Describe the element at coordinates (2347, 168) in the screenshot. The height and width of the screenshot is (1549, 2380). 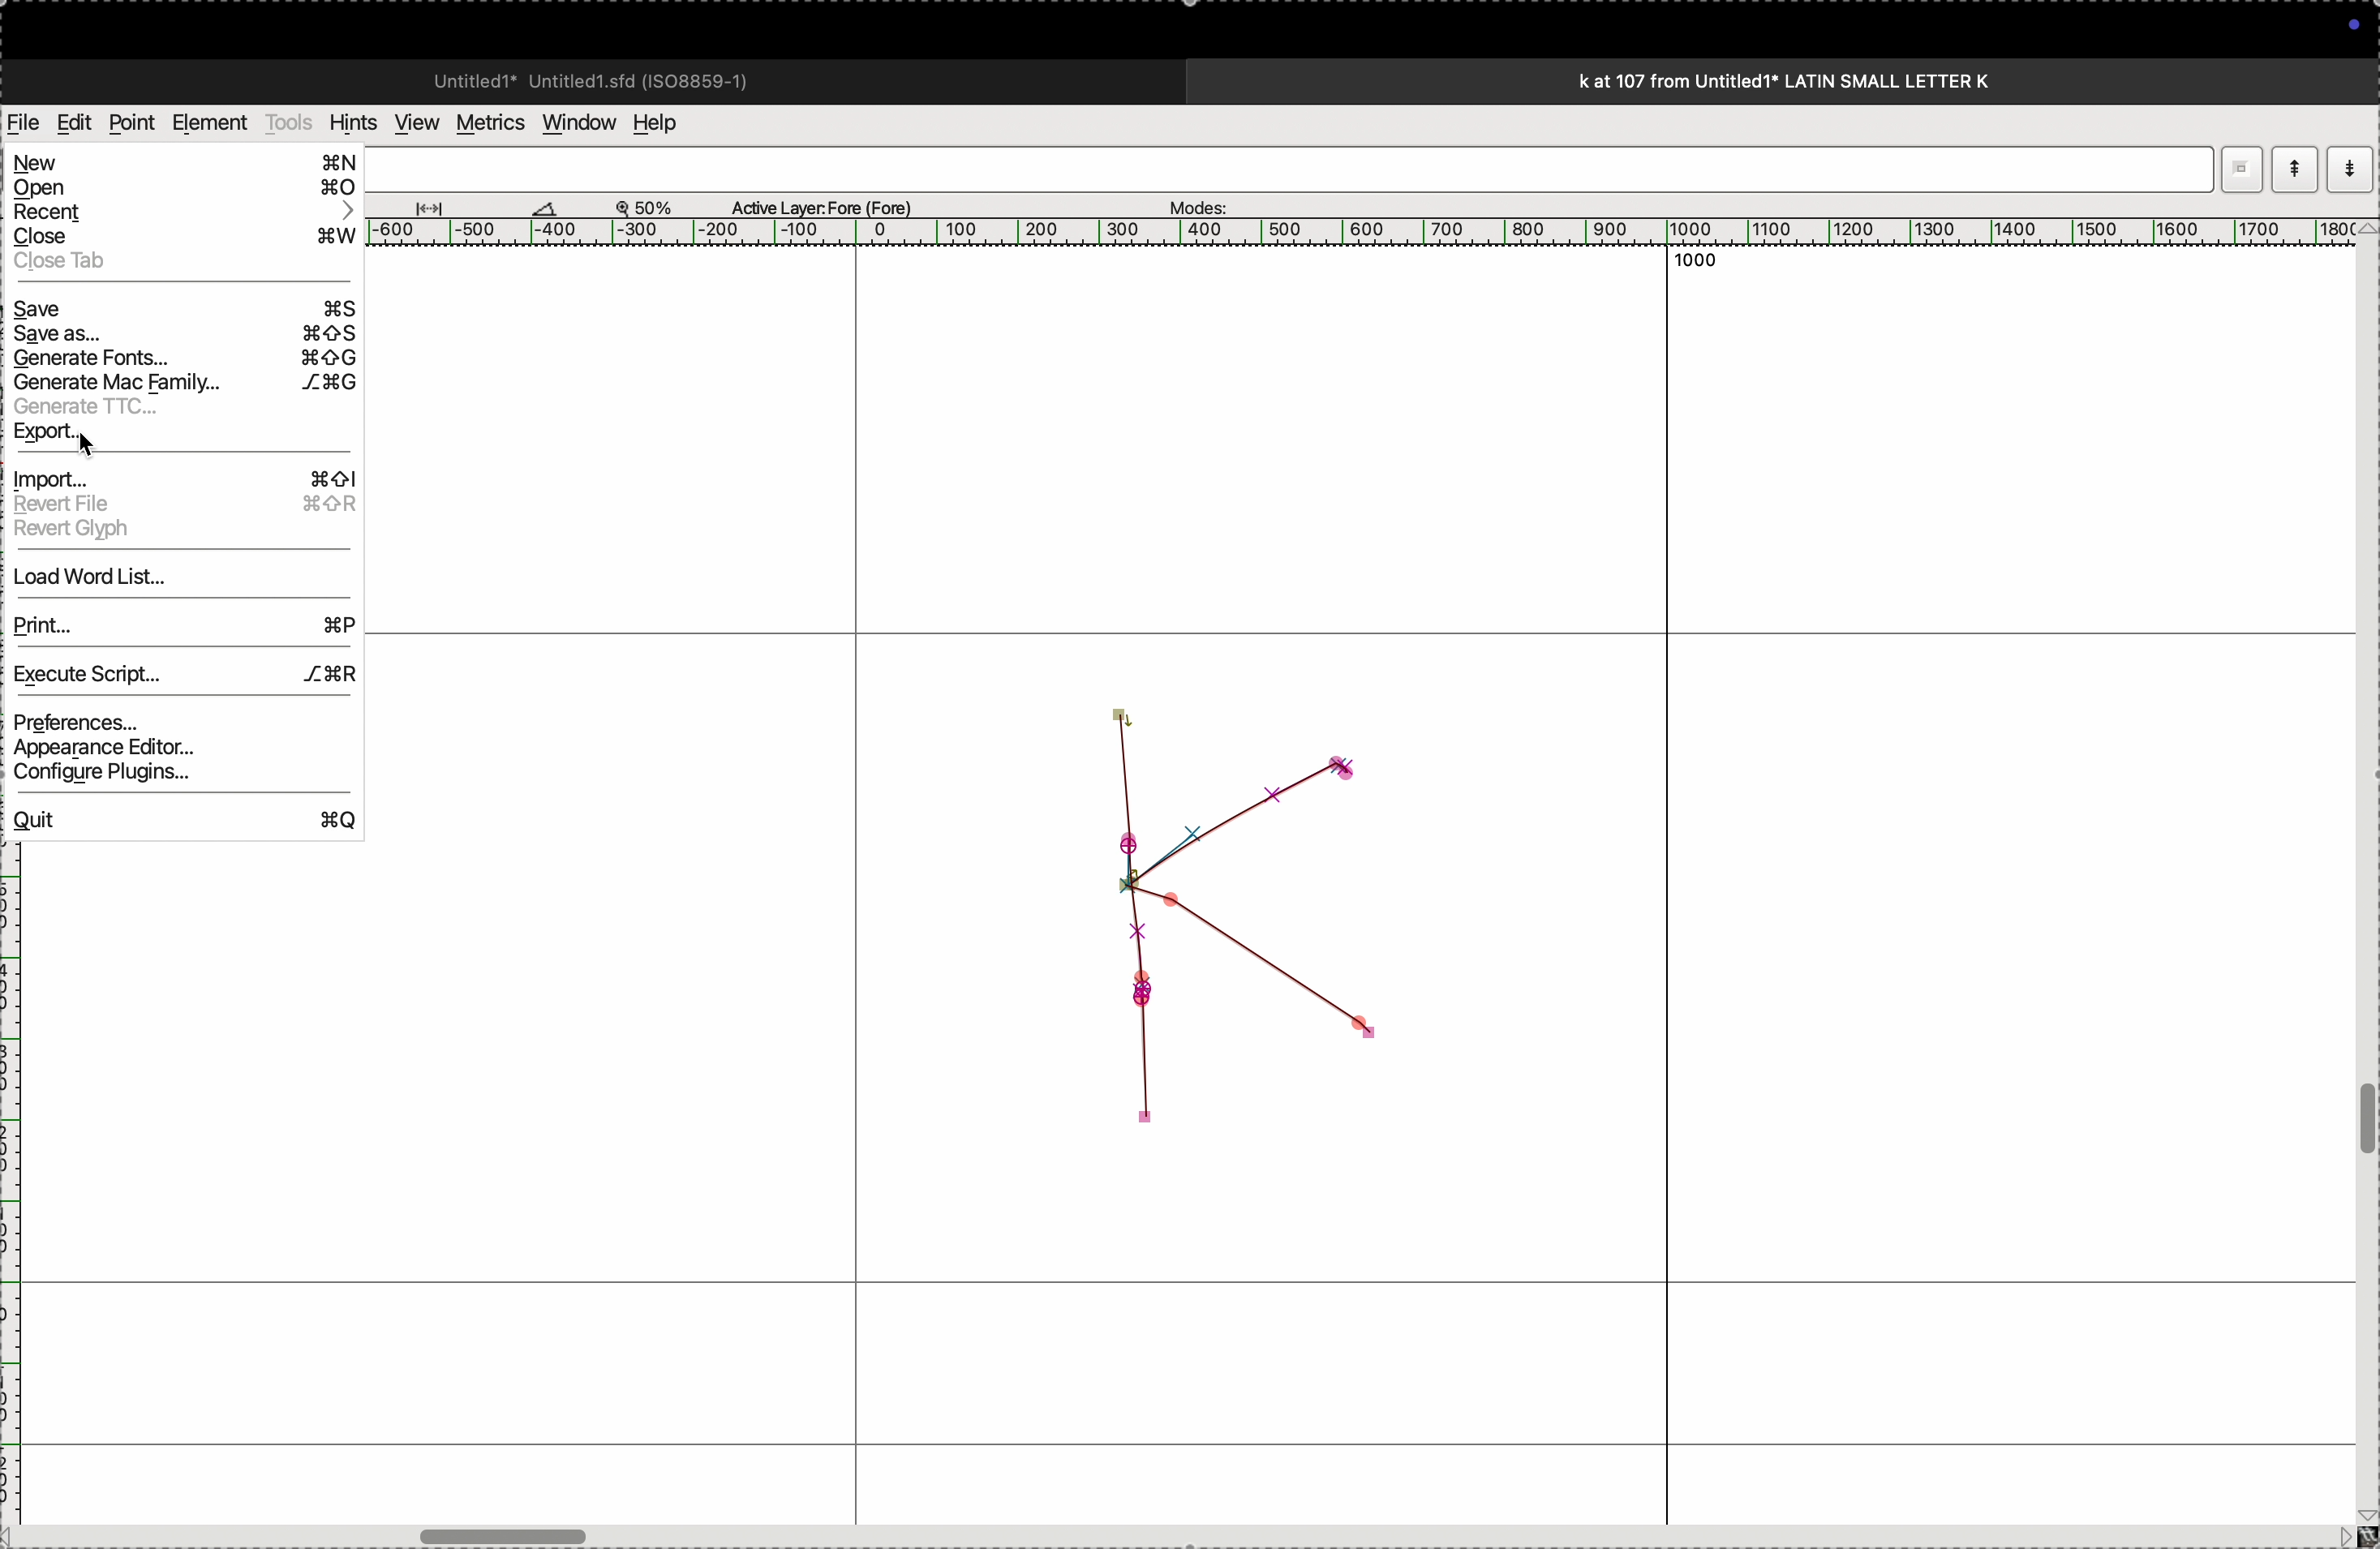
I see `.` at that location.